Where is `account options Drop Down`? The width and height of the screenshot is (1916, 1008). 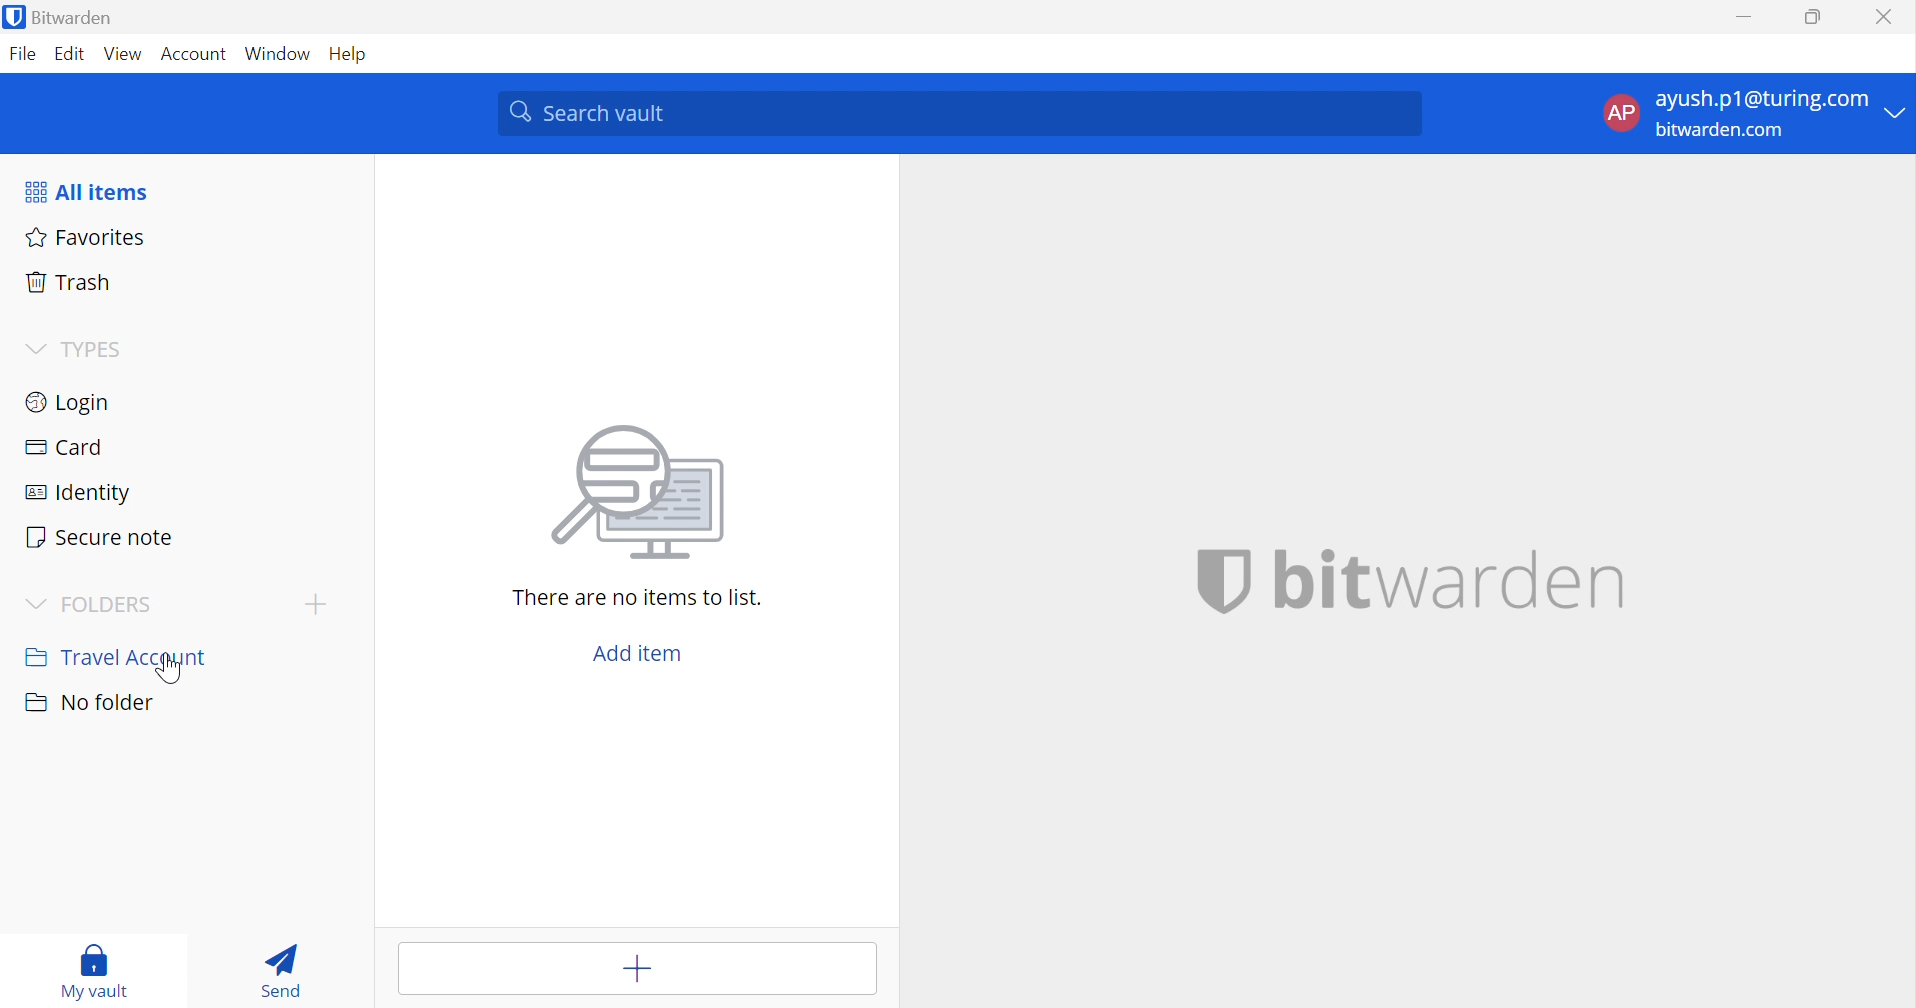 account options Drop Down is located at coordinates (1751, 118).